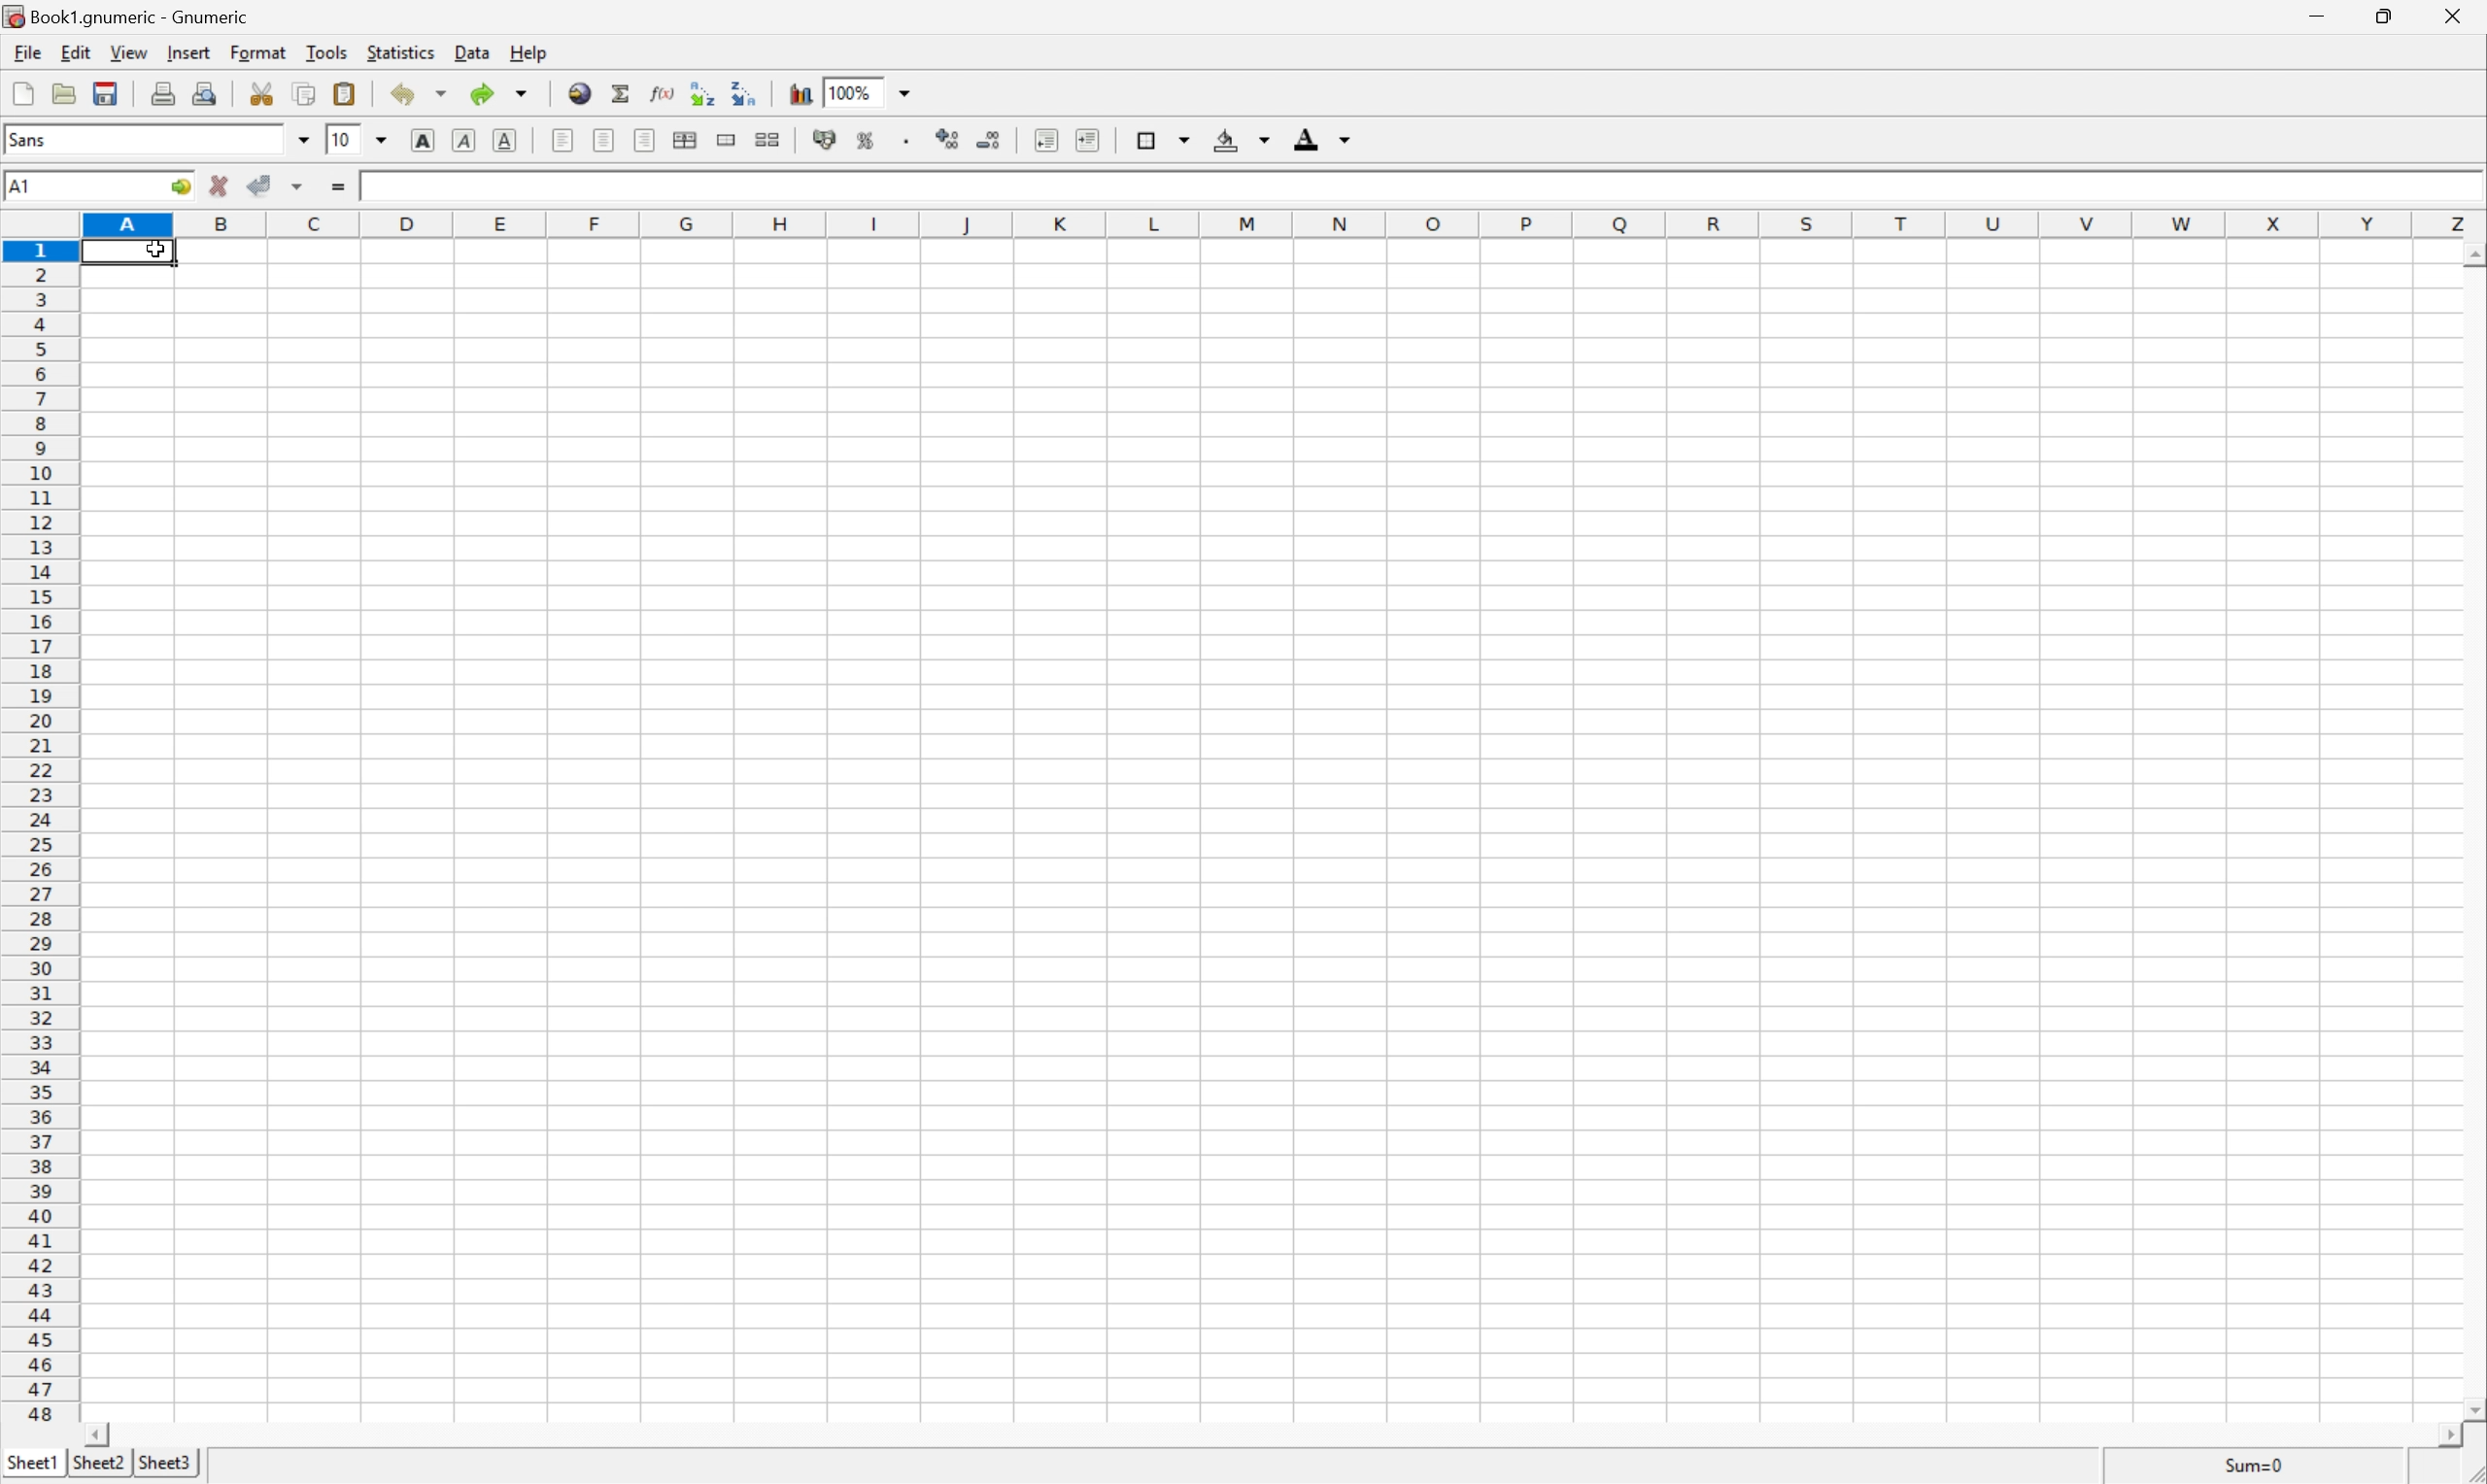 This screenshot has height=1484, width=2487. What do you see at coordinates (205, 92) in the screenshot?
I see `print preview` at bounding box center [205, 92].